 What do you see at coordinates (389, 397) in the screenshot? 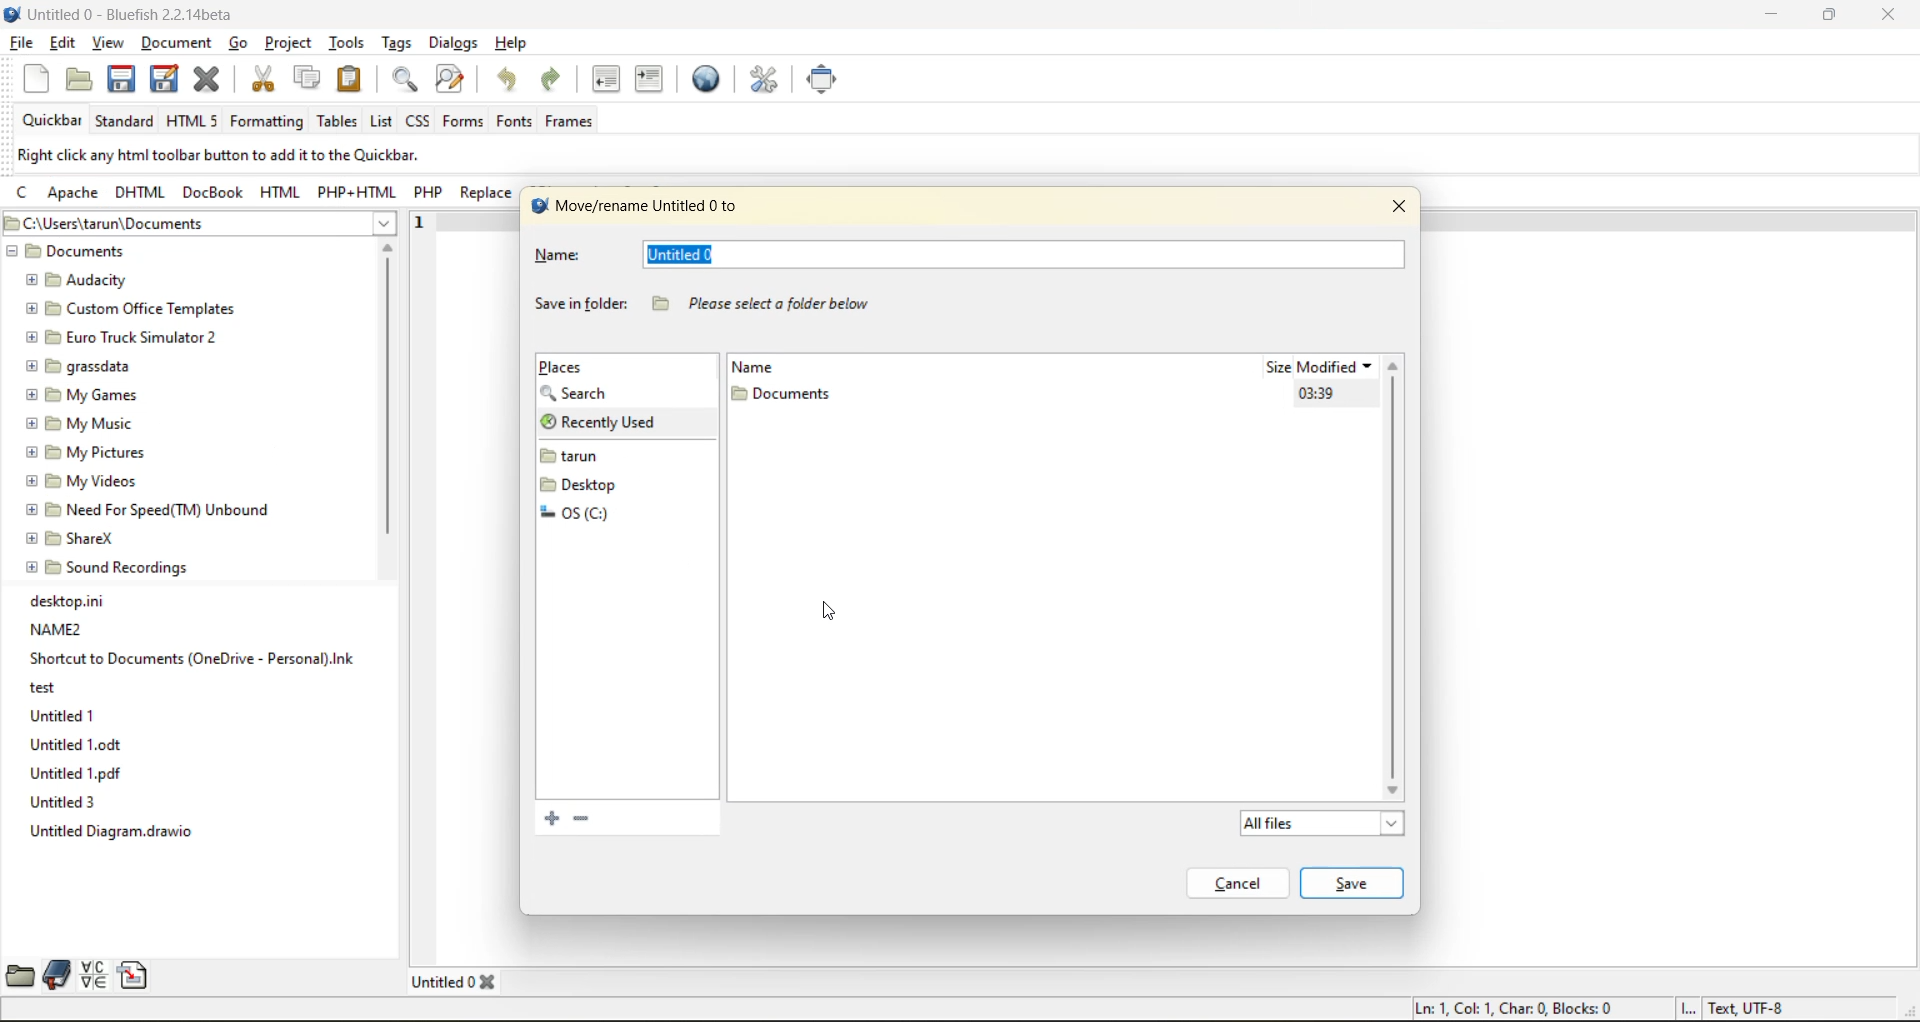
I see `vertical scroll bar` at bounding box center [389, 397].